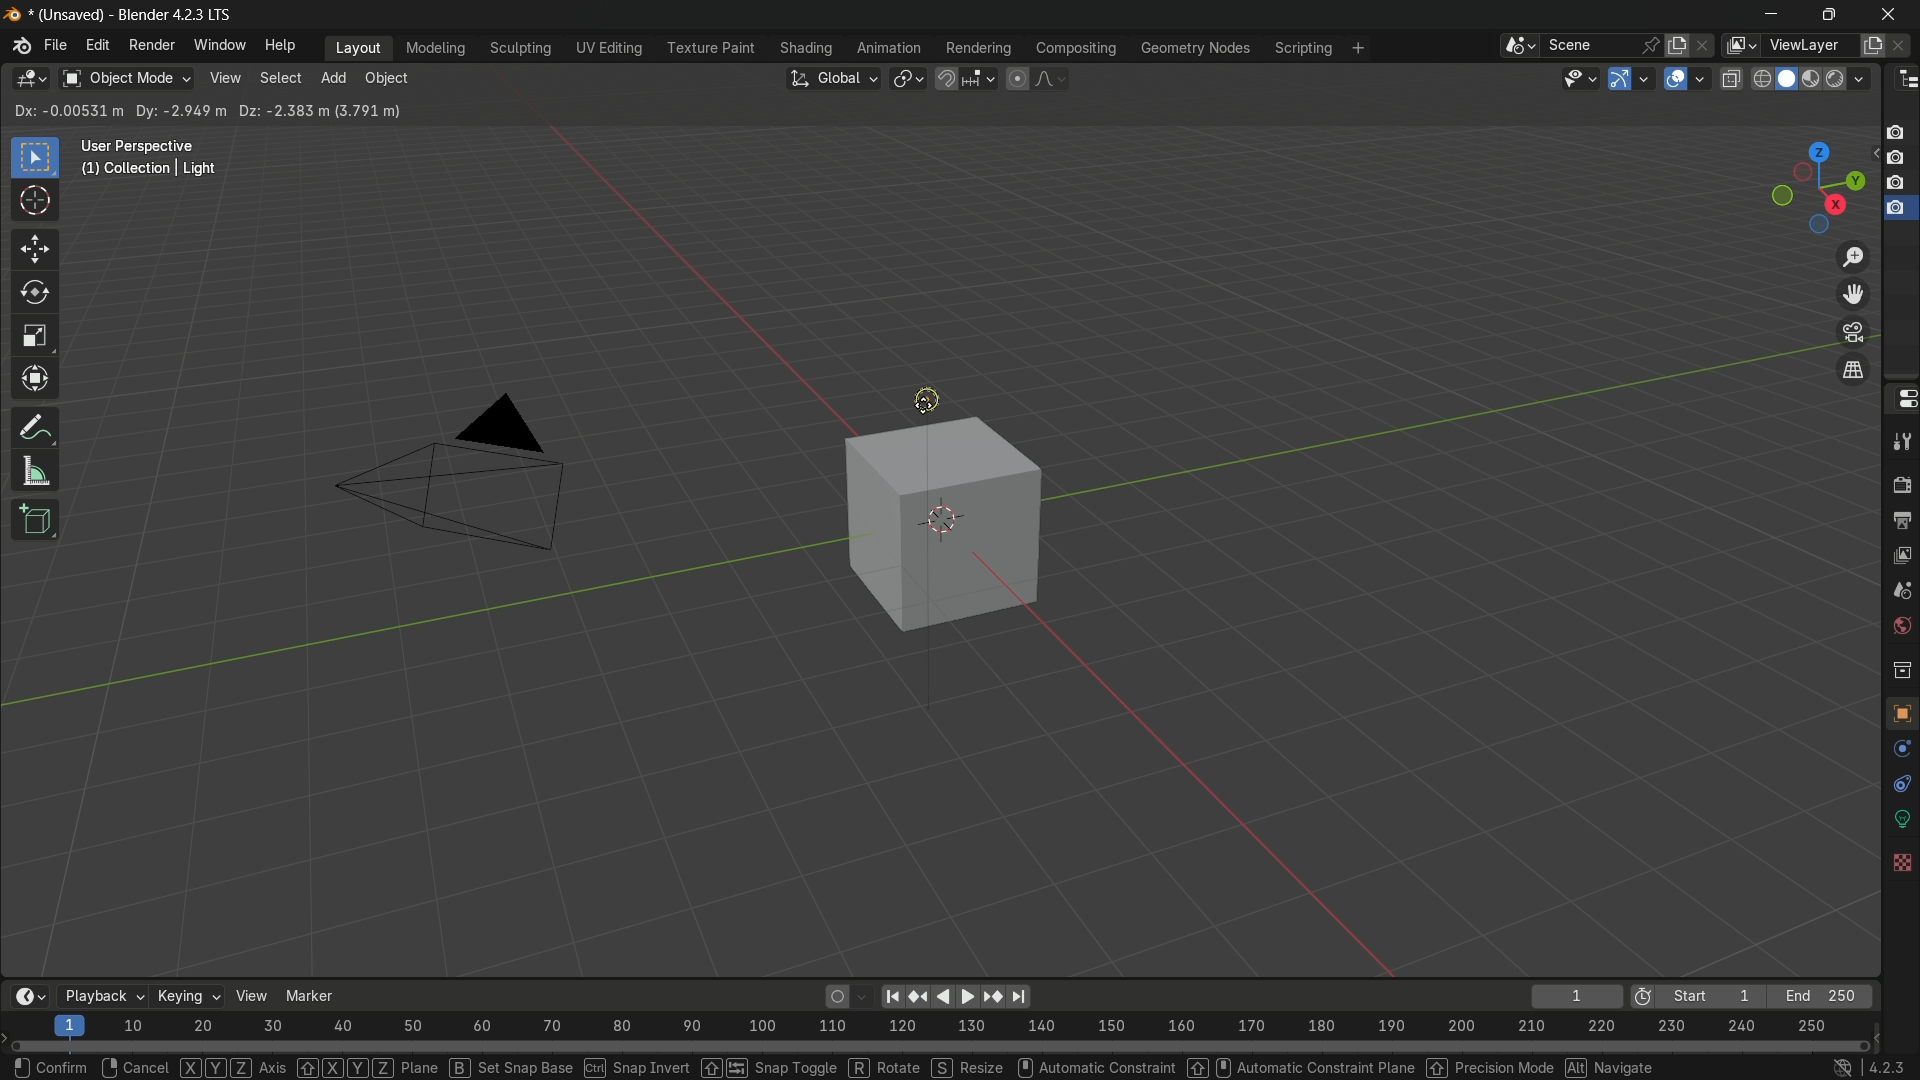 Image resolution: width=1920 pixels, height=1080 pixels. What do you see at coordinates (1652, 45) in the screenshot?
I see `pin scene to workspace` at bounding box center [1652, 45].